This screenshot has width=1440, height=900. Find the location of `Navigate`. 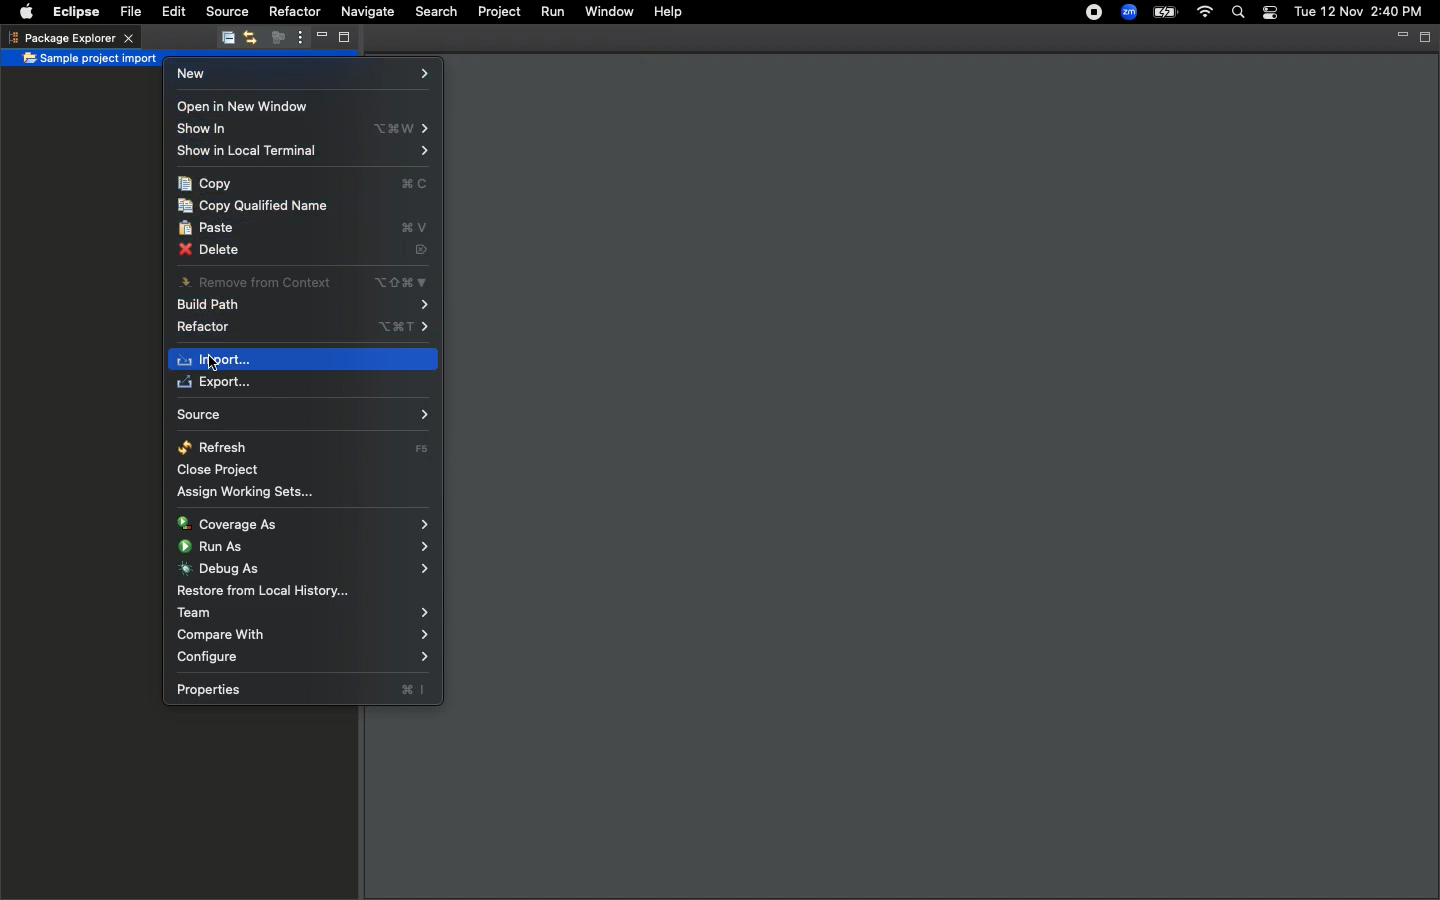

Navigate is located at coordinates (365, 14).